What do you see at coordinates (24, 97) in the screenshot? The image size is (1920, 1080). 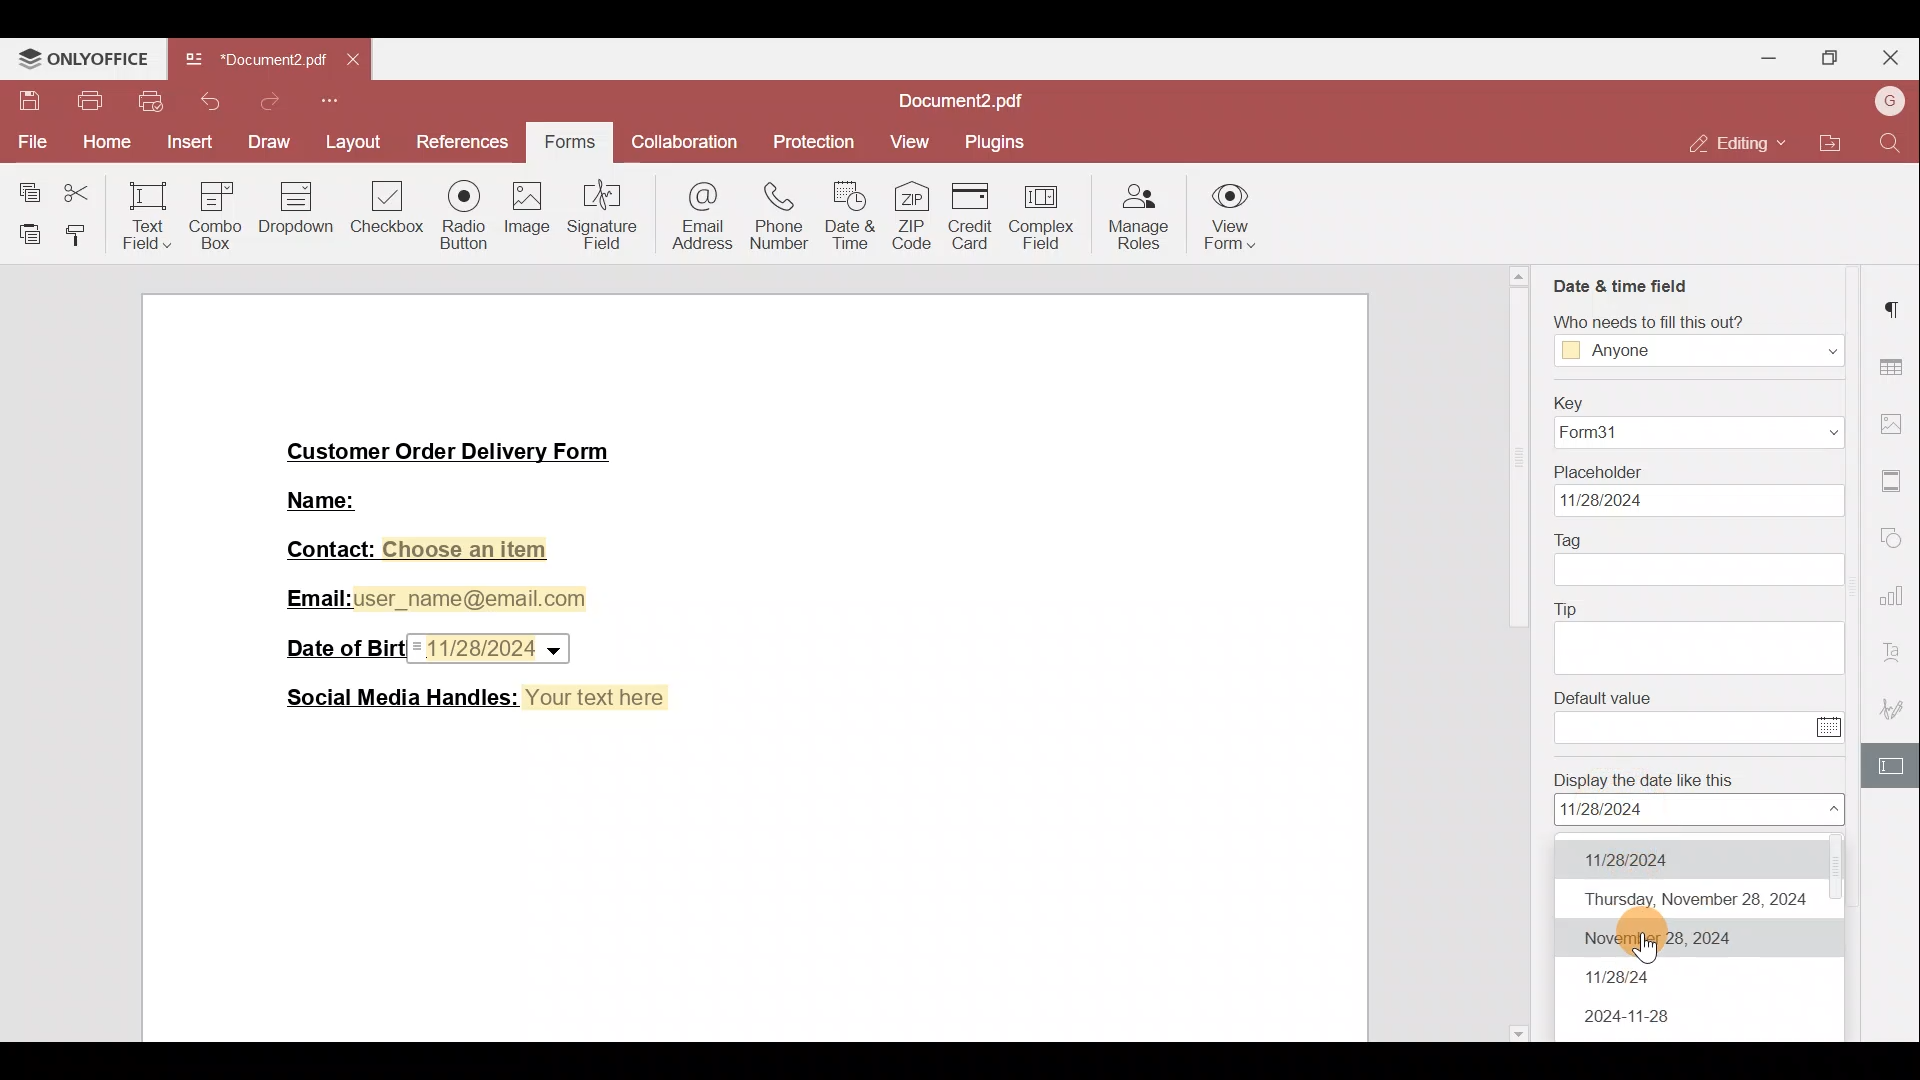 I see `Save` at bounding box center [24, 97].